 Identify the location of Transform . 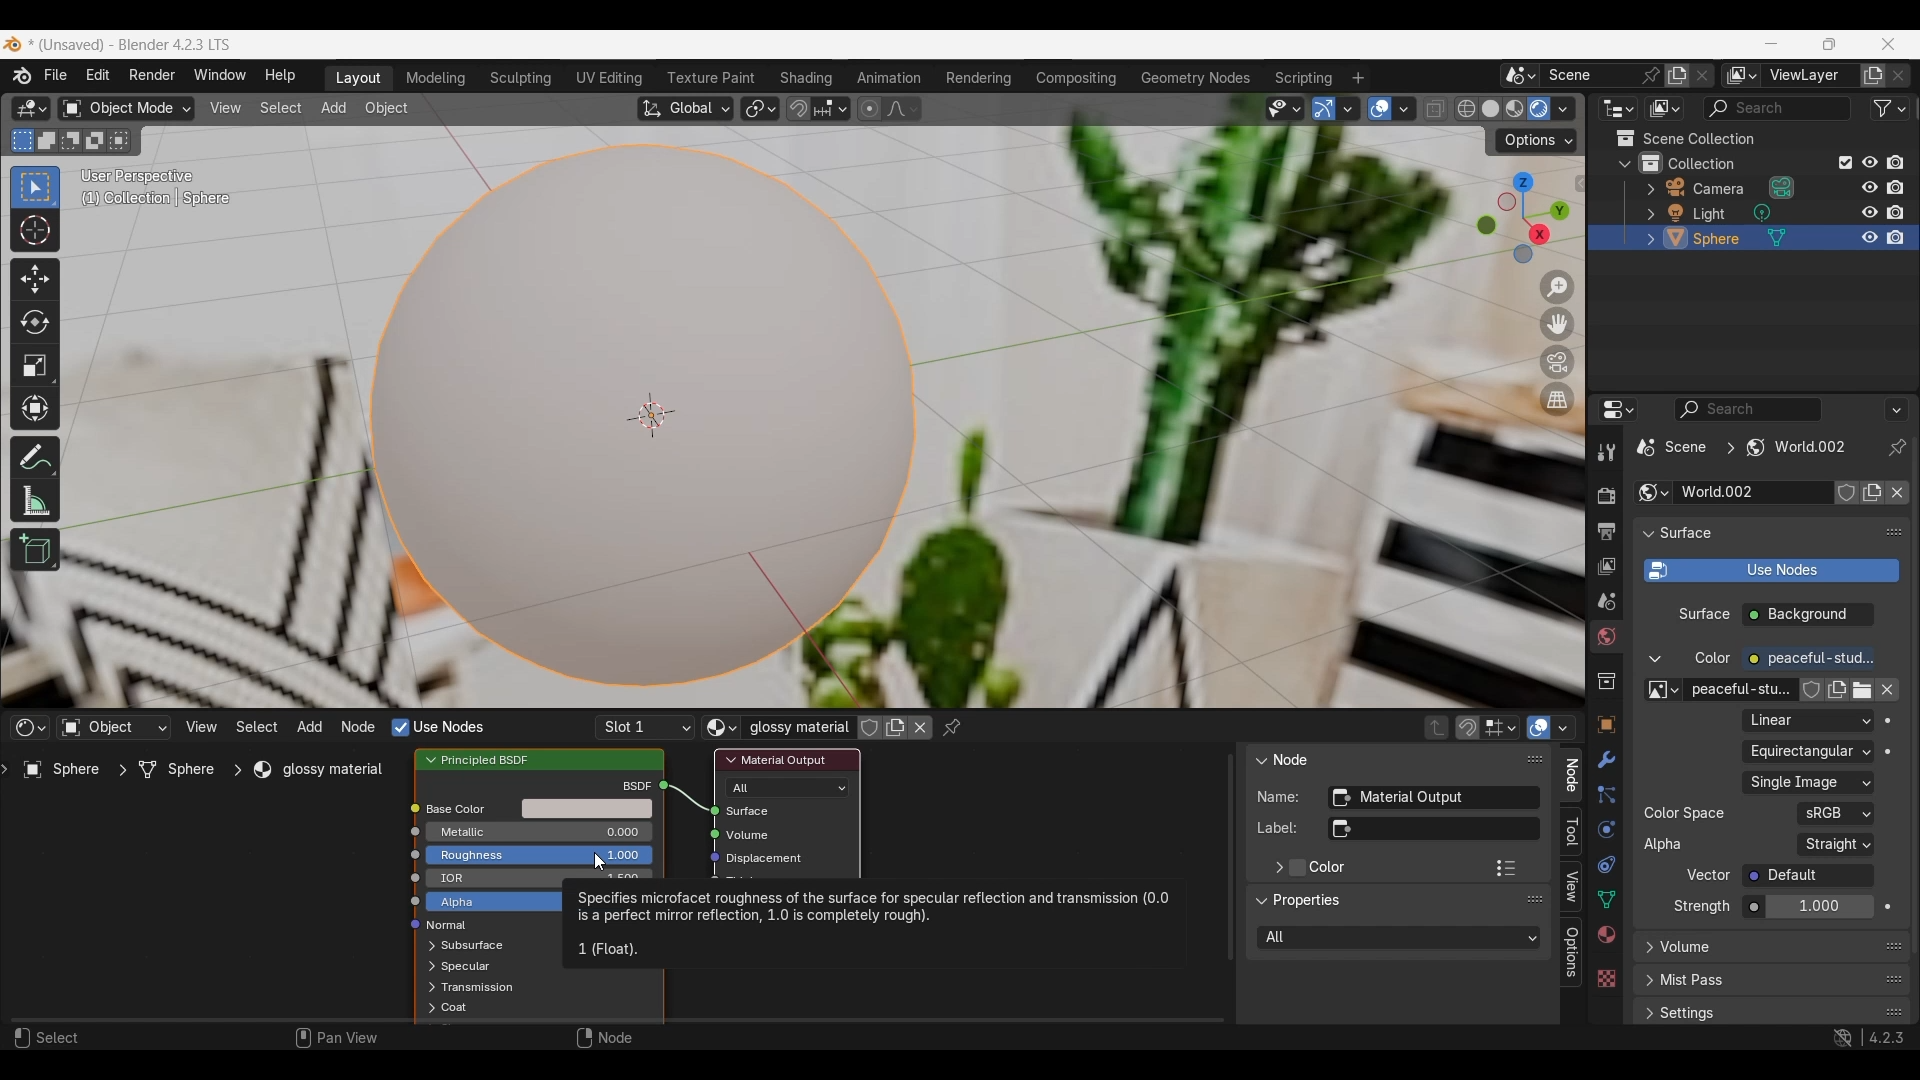
(35, 409).